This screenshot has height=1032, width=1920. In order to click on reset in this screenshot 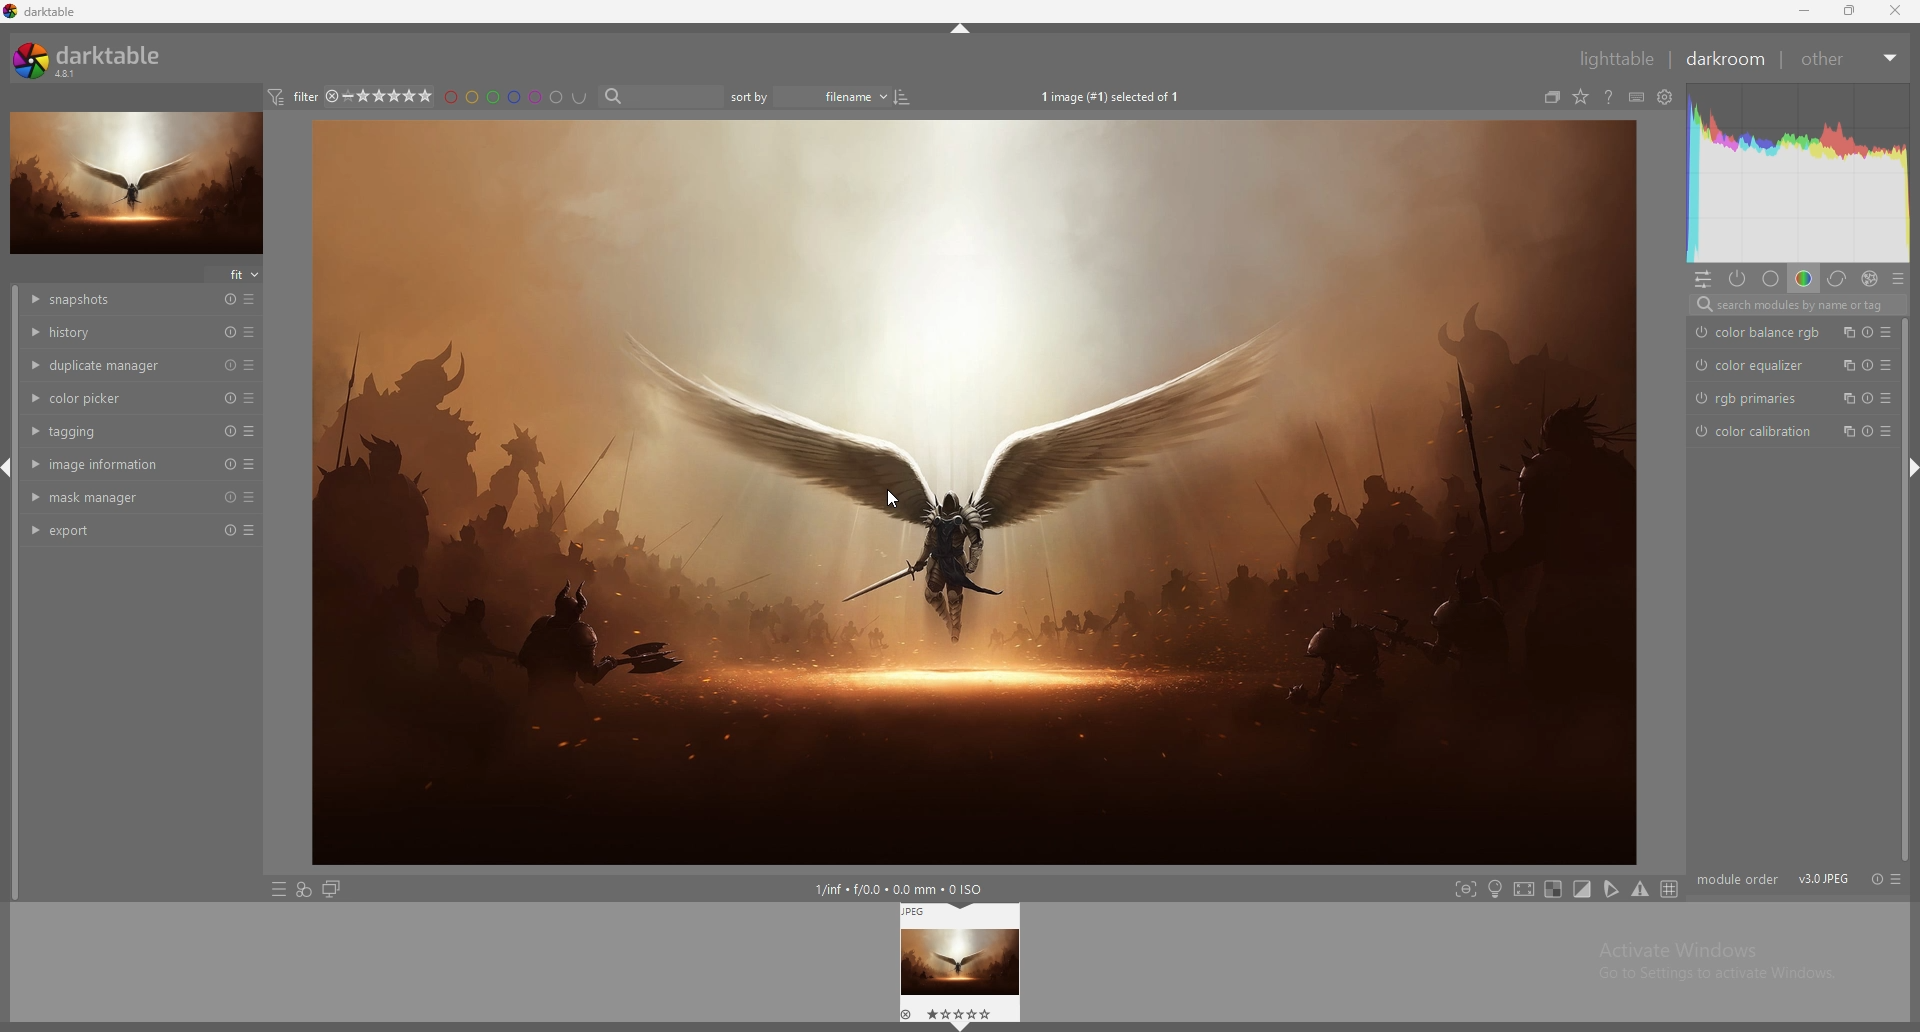, I will do `click(229, 397)`.